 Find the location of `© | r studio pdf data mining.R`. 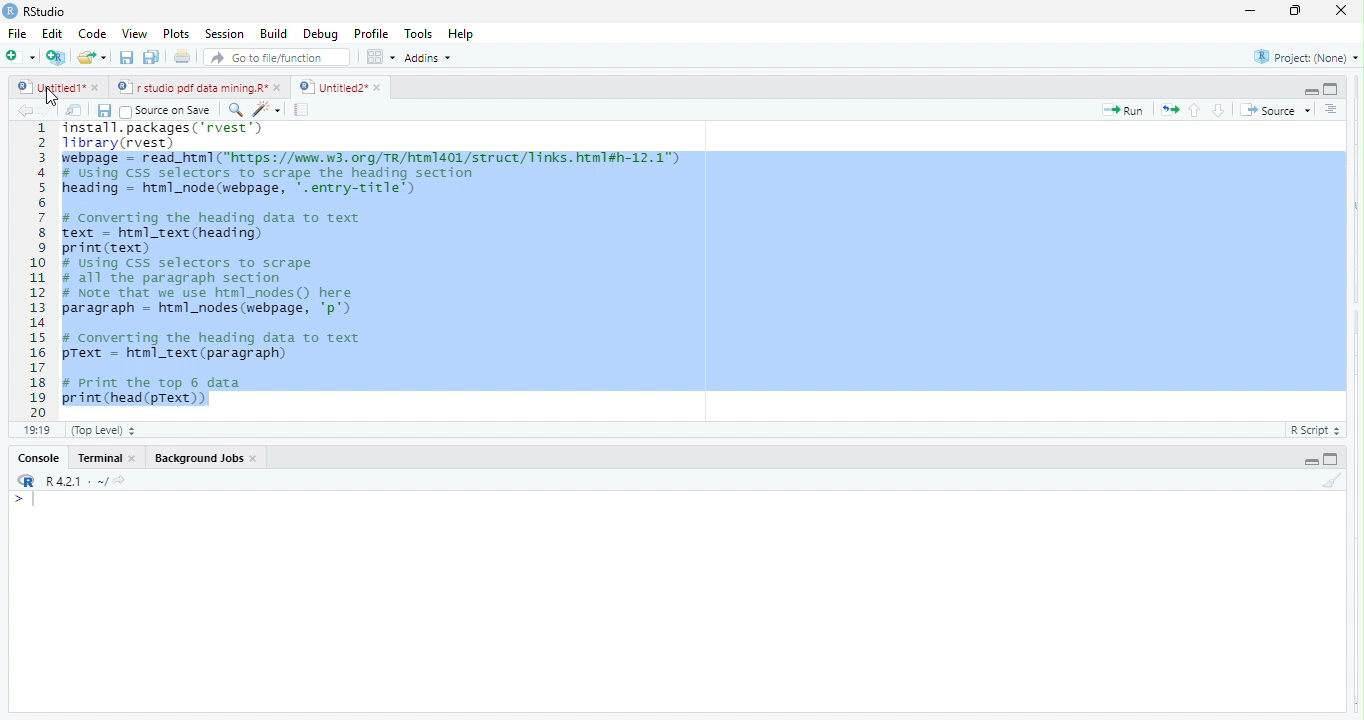

© | r studio pdf data mining.R is located at coordinates (194, 88).